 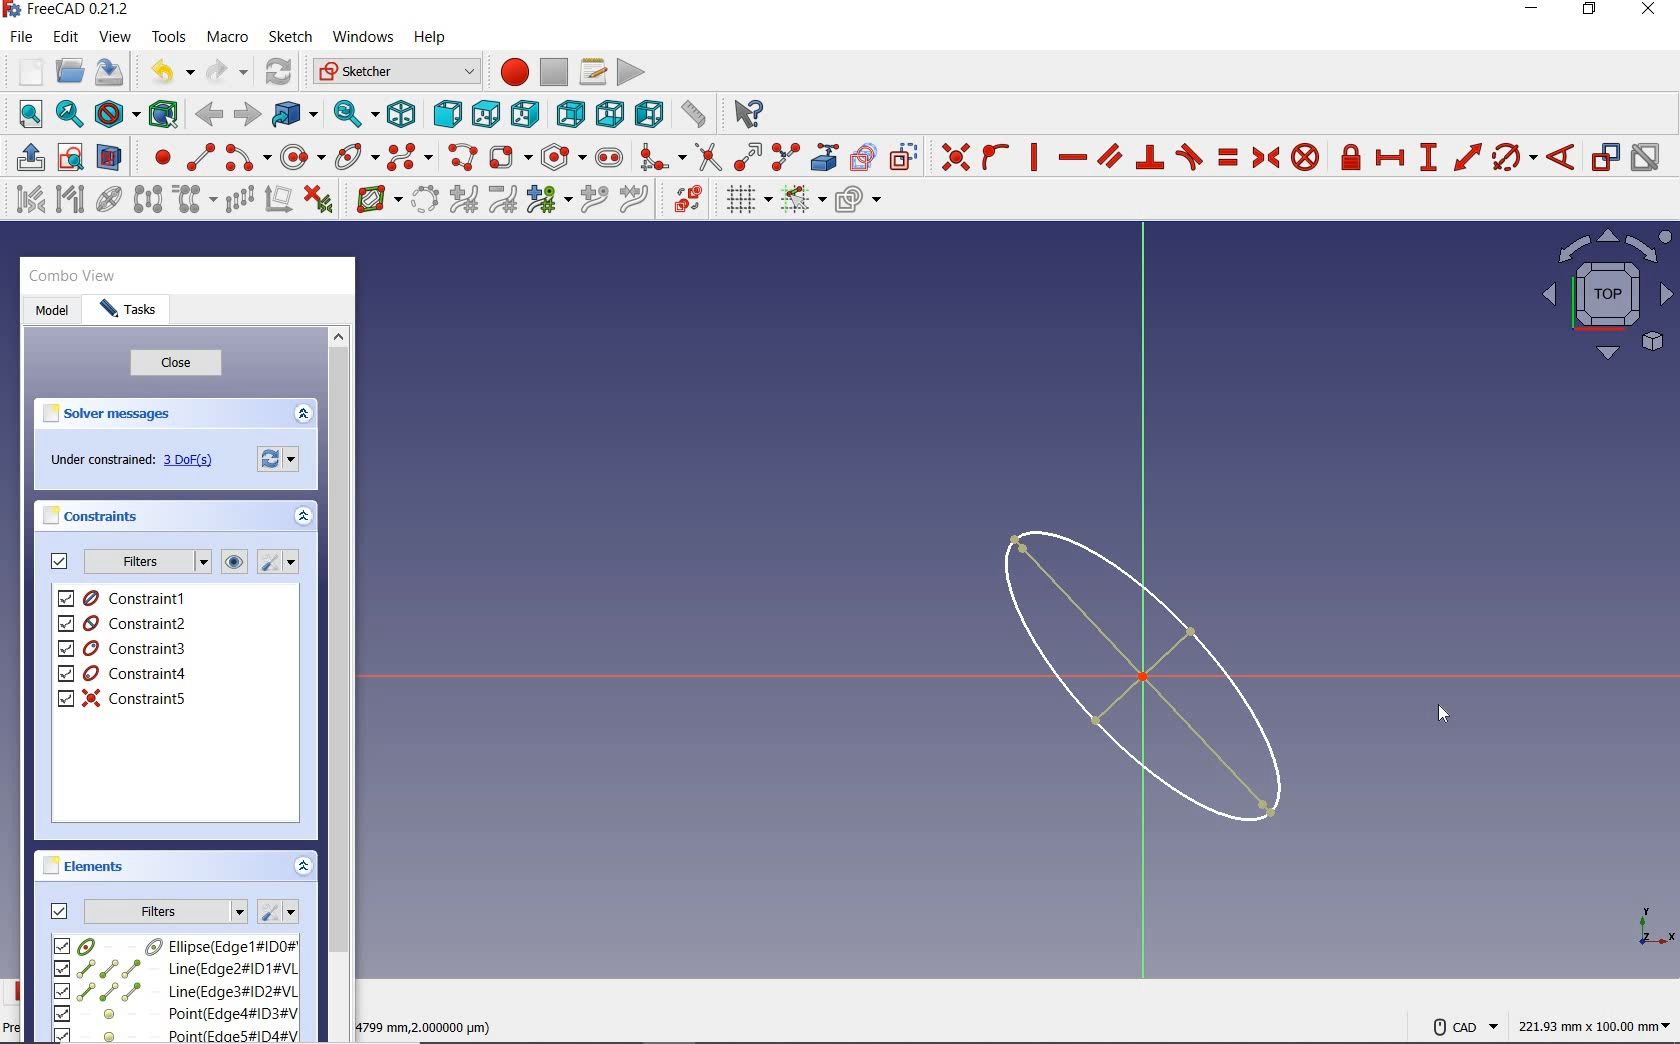 What do you see at coordinates (192, 200) in the screenshot?
I see `clone` at bounding box center [192, 200].